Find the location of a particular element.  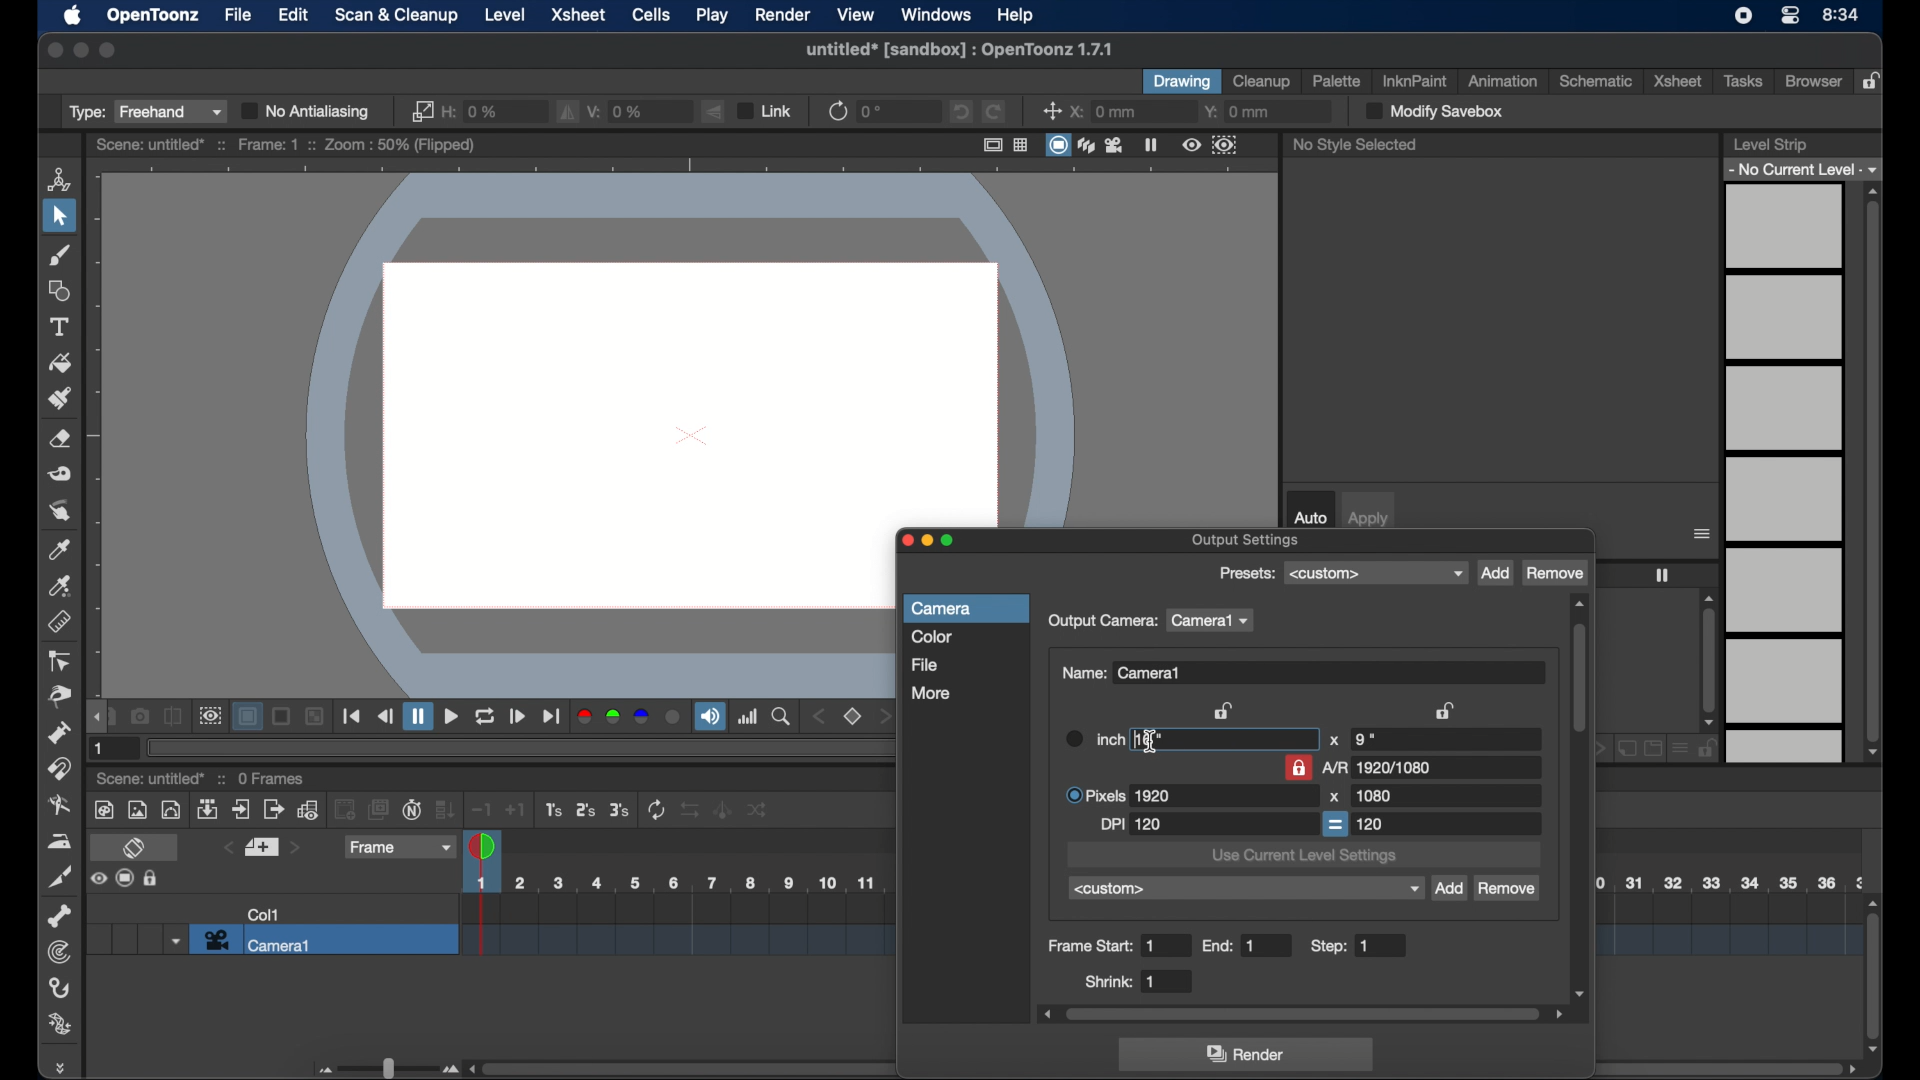

no antialiasing is located at coordinates (307, 111).